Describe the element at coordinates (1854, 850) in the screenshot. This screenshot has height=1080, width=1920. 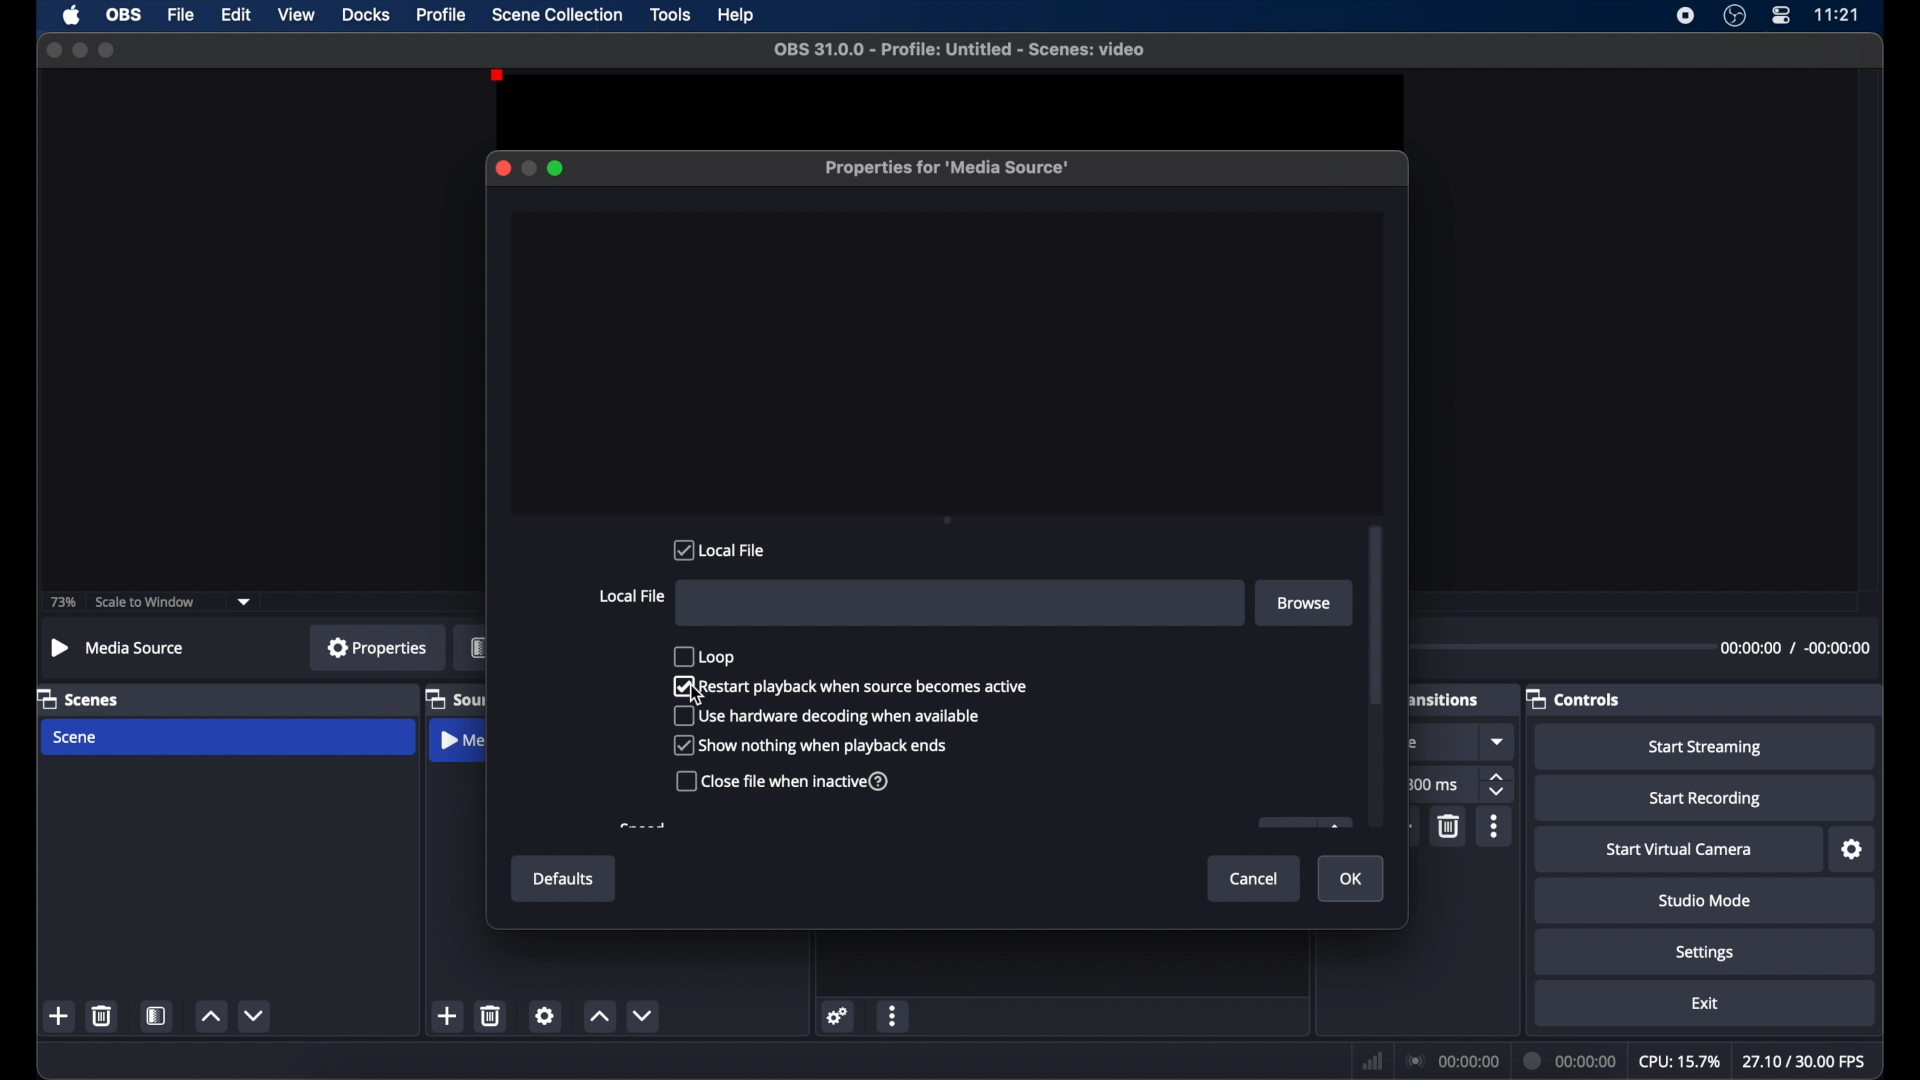
I see `settings` at that location.